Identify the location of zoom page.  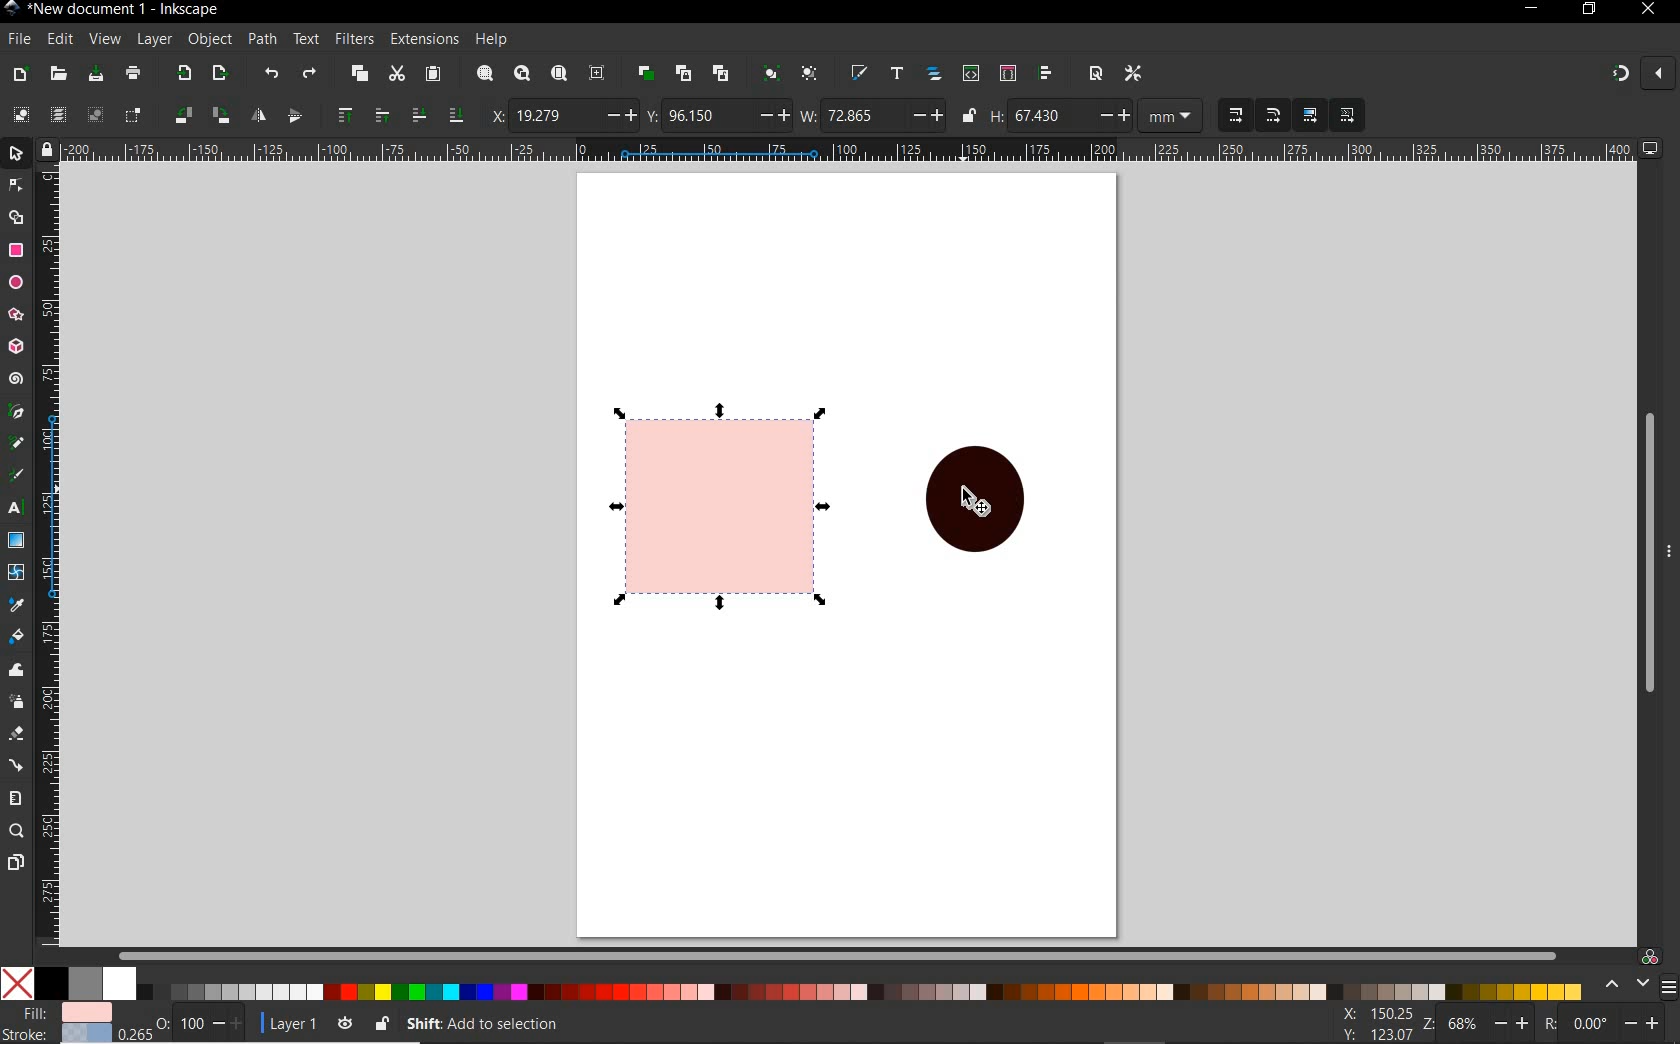
(559, 72).